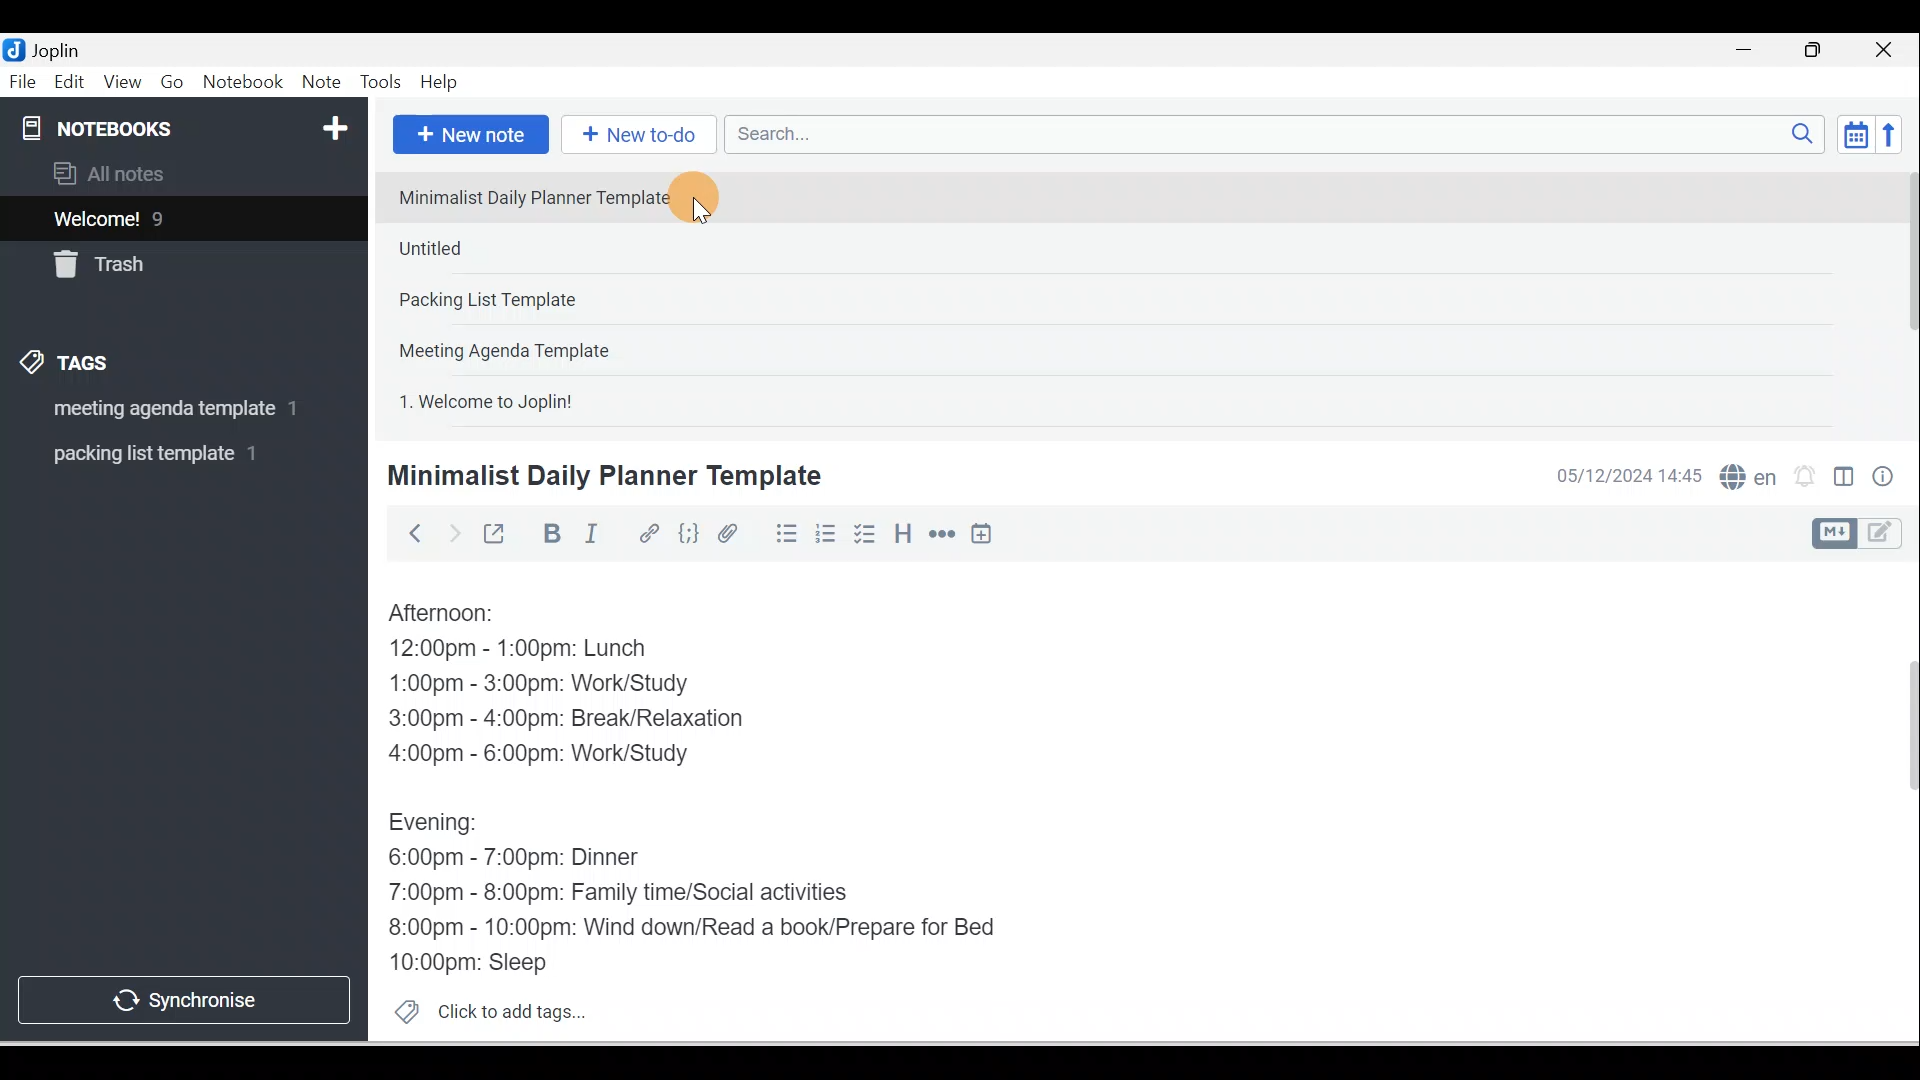 The width and height of the screenshot is (1920, 1080). I want to click on Click to add tags, so click(482, 1009).